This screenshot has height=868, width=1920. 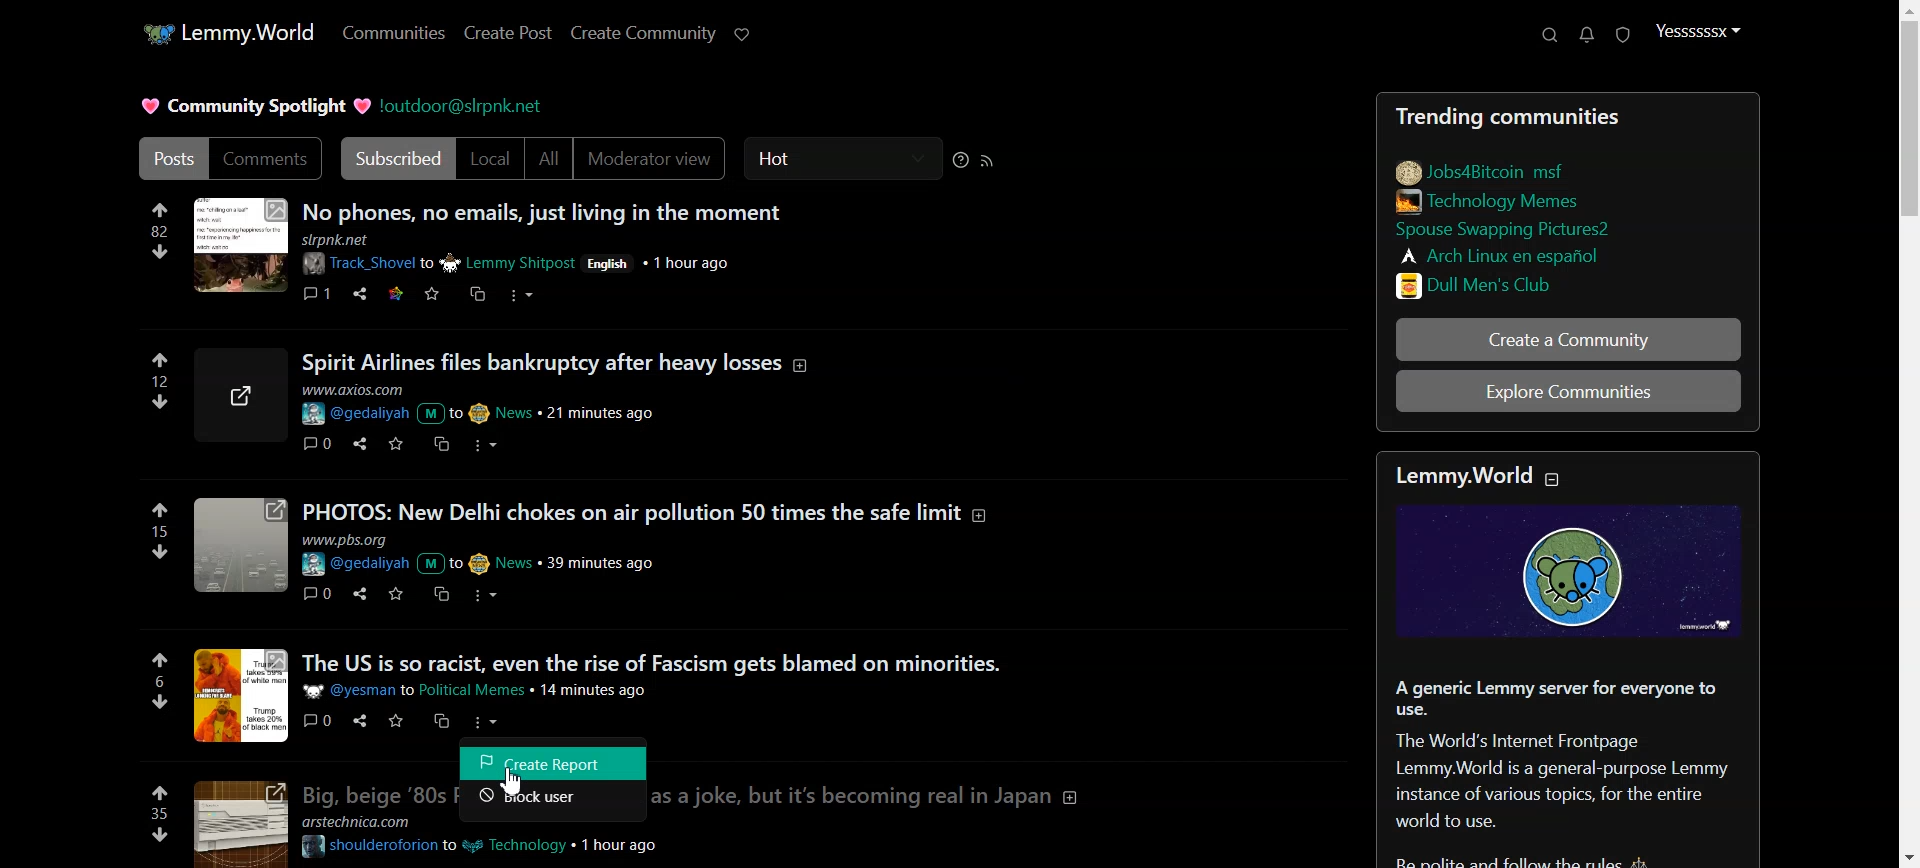 I want to click on post details, so click(x=486, y=404).